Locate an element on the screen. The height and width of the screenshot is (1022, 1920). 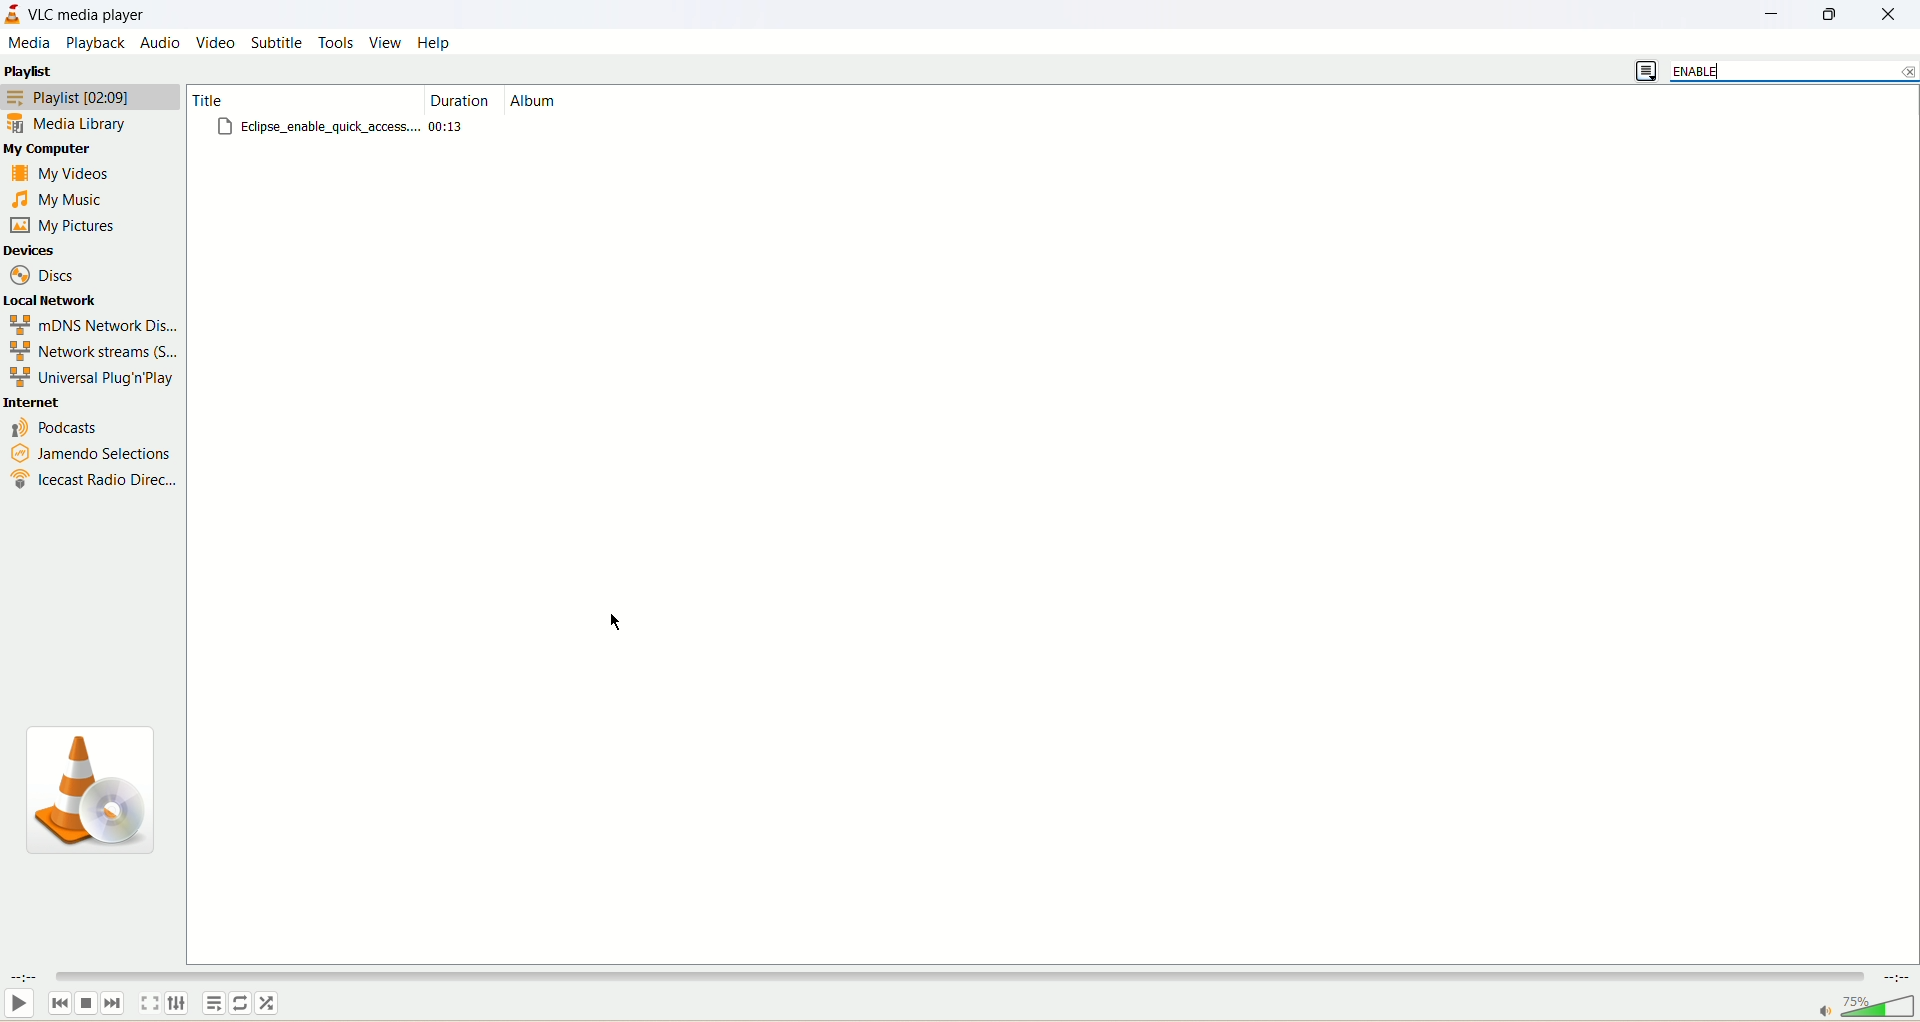
my music is located at coordinates (59, 198).